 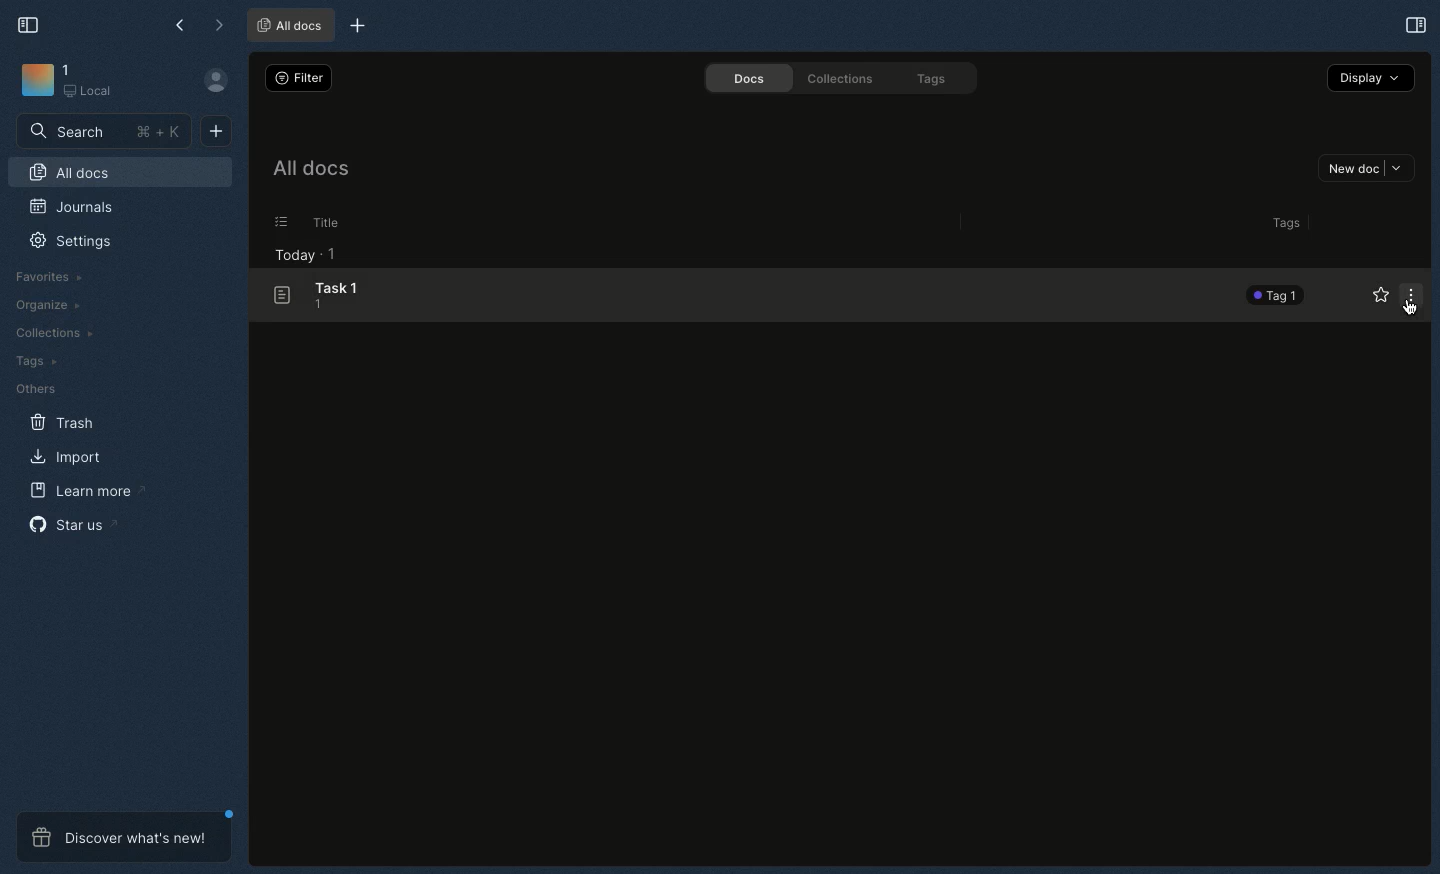 I want to click on Settings, so click(x=72, y=240).